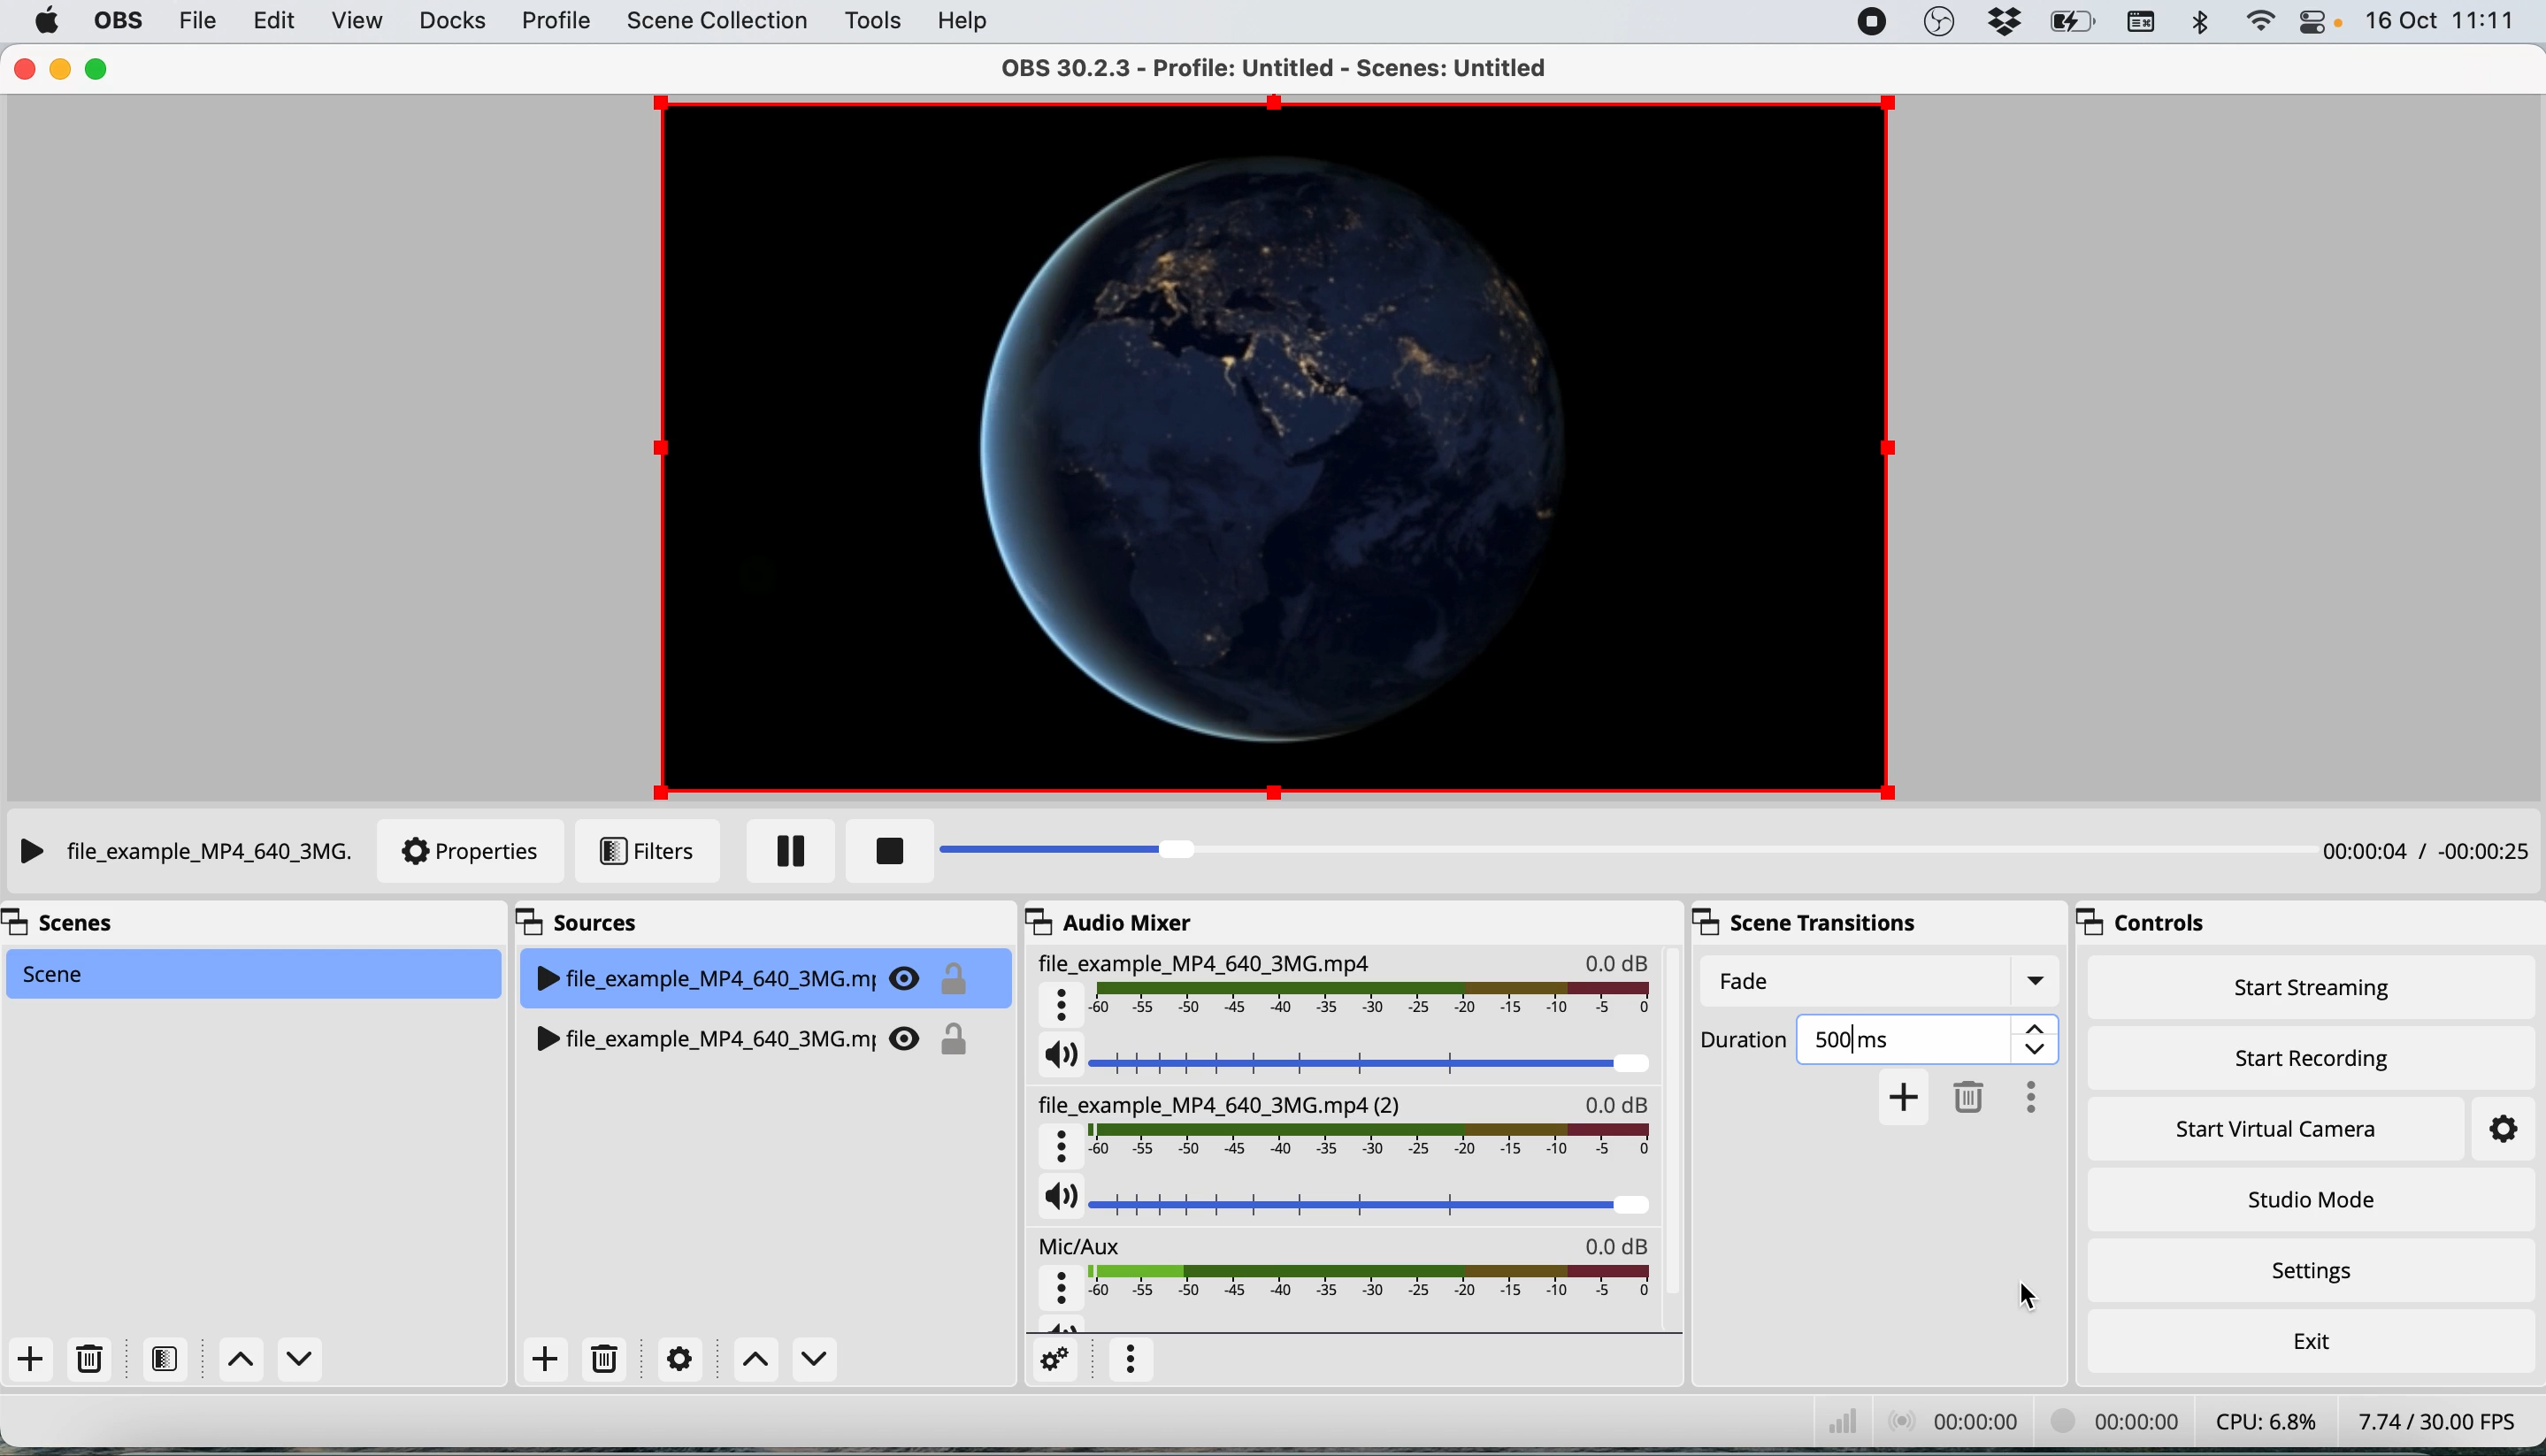 The width and height of the screenshot is (2546, 1456). What do you see at coordinates (90, 1356) in the screenshot?
I see `delete scene` at bounding box center [90, 1356].